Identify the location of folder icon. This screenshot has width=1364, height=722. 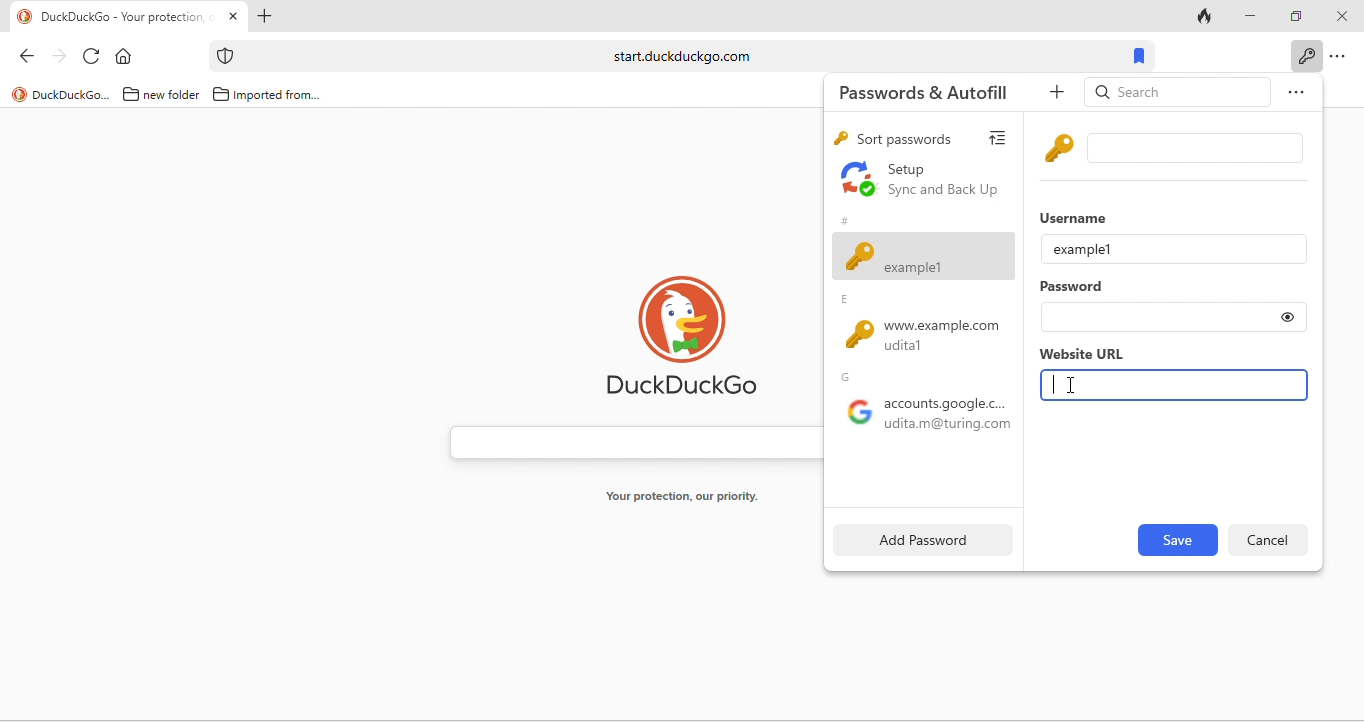
(131, 94).